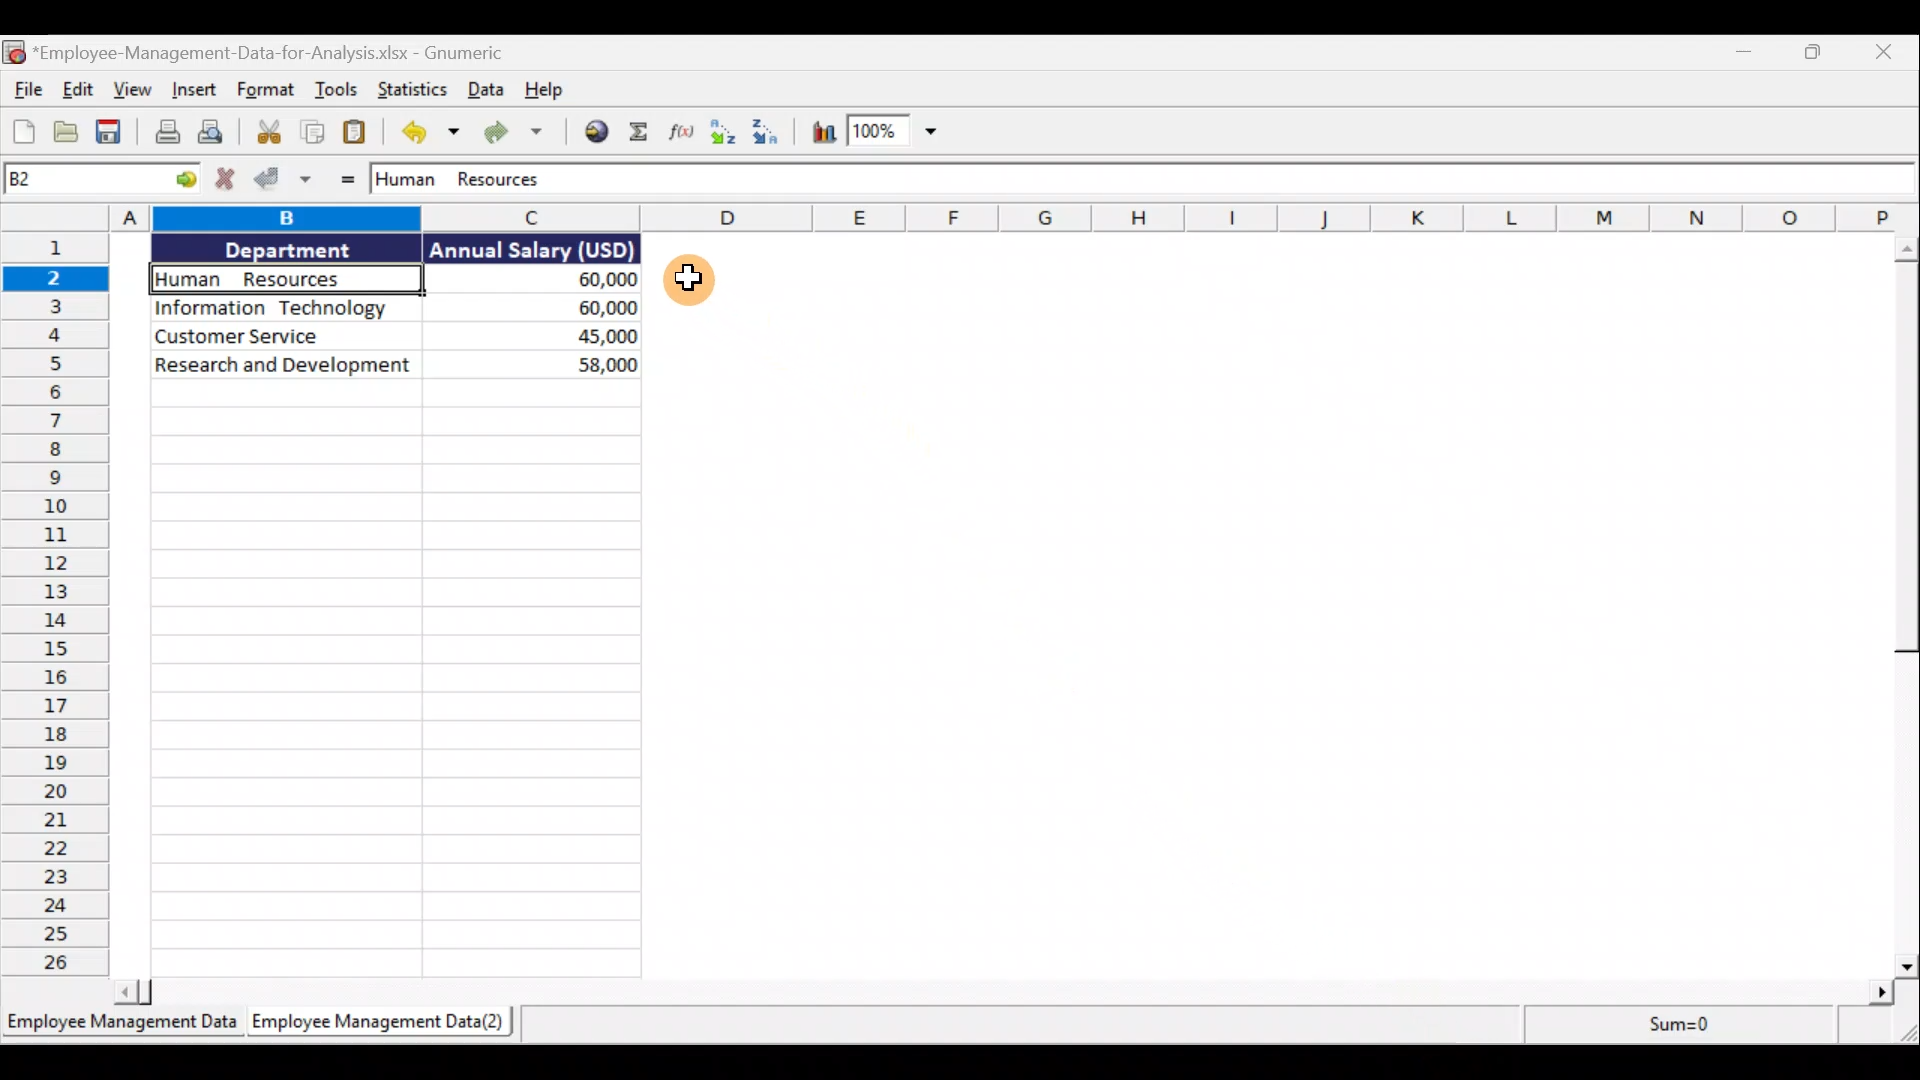 This screenshot has width=1920, height=1080. What do you see at coordinates (773, 133) in the screenshot?
I see `Sort descending` at bounding box center [773, 133].